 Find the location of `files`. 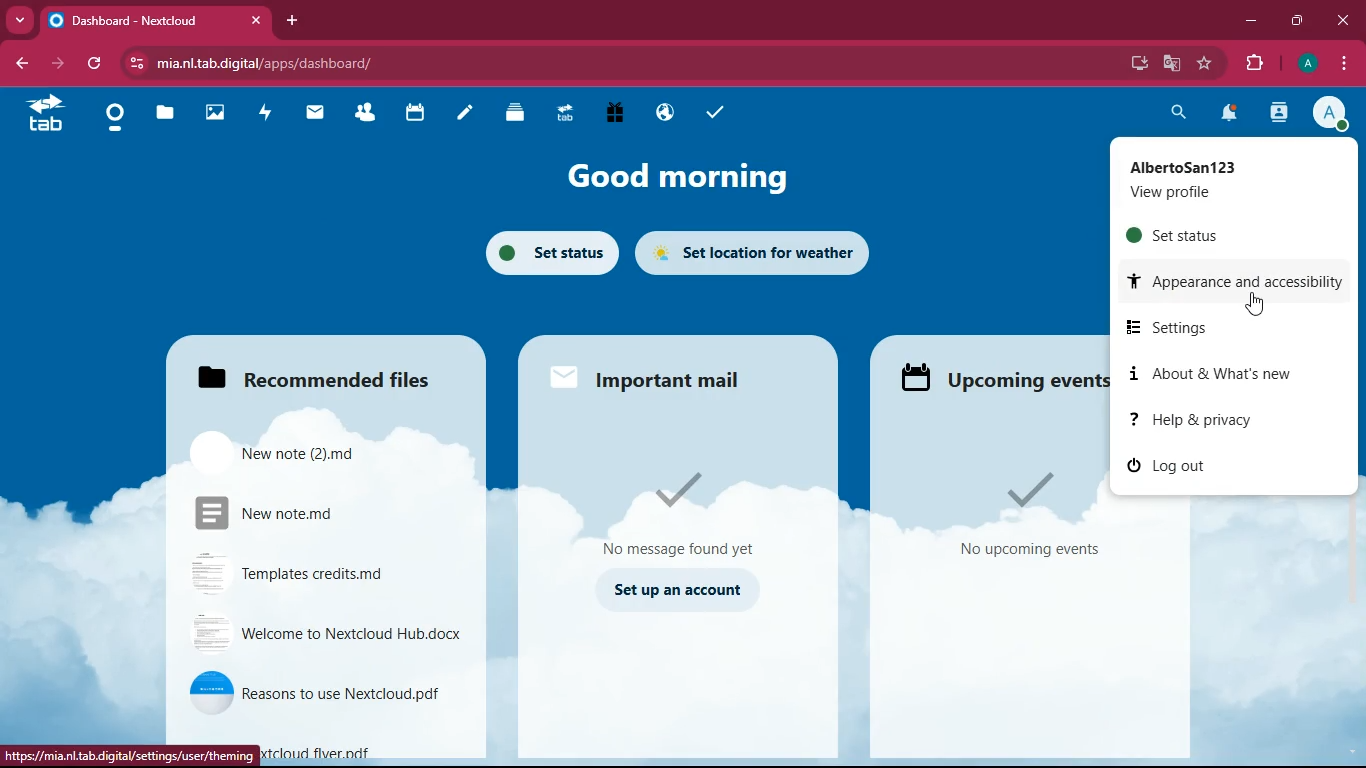

files is located at coordinates (171, 114).